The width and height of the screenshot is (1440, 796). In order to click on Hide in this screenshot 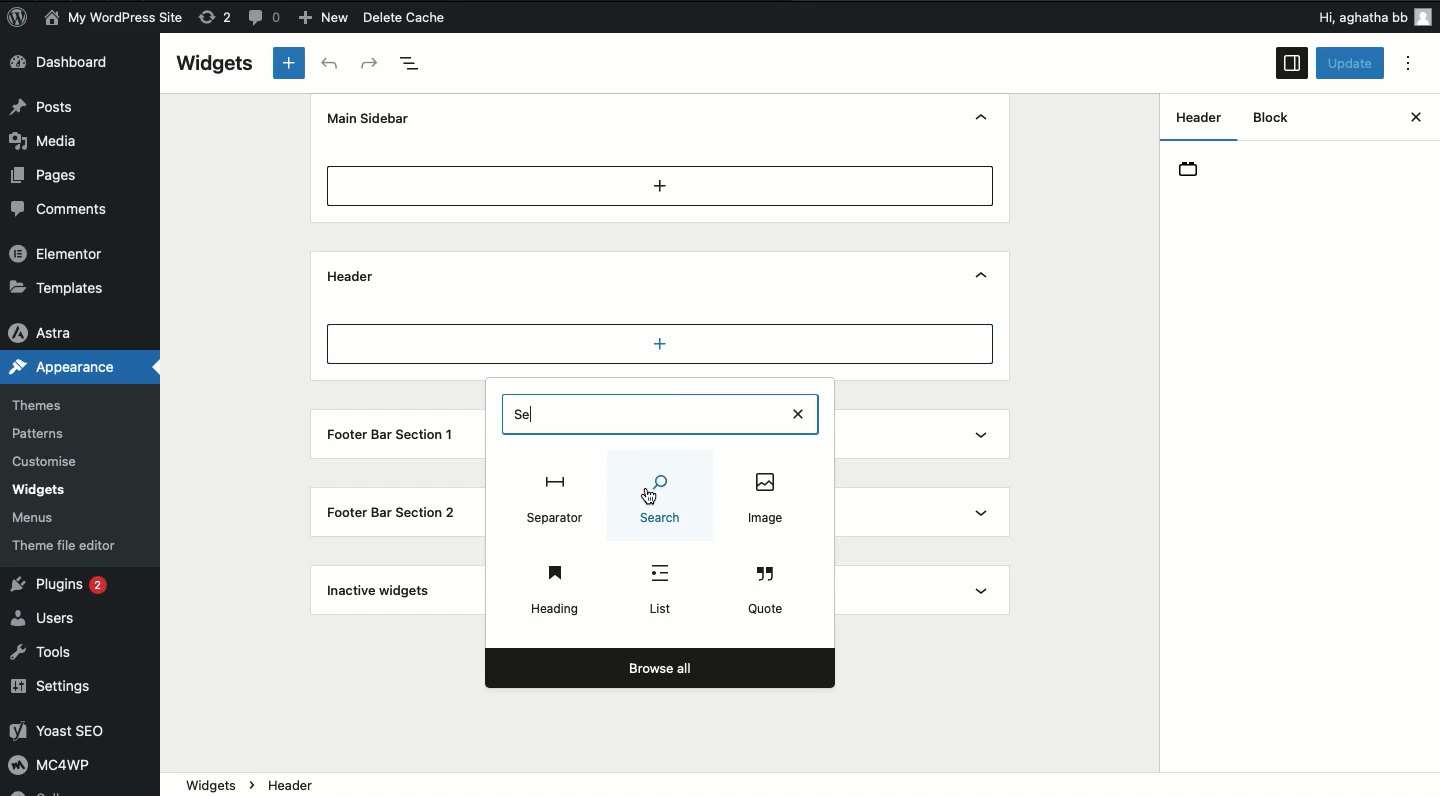, I will do `click(985, 117)`.